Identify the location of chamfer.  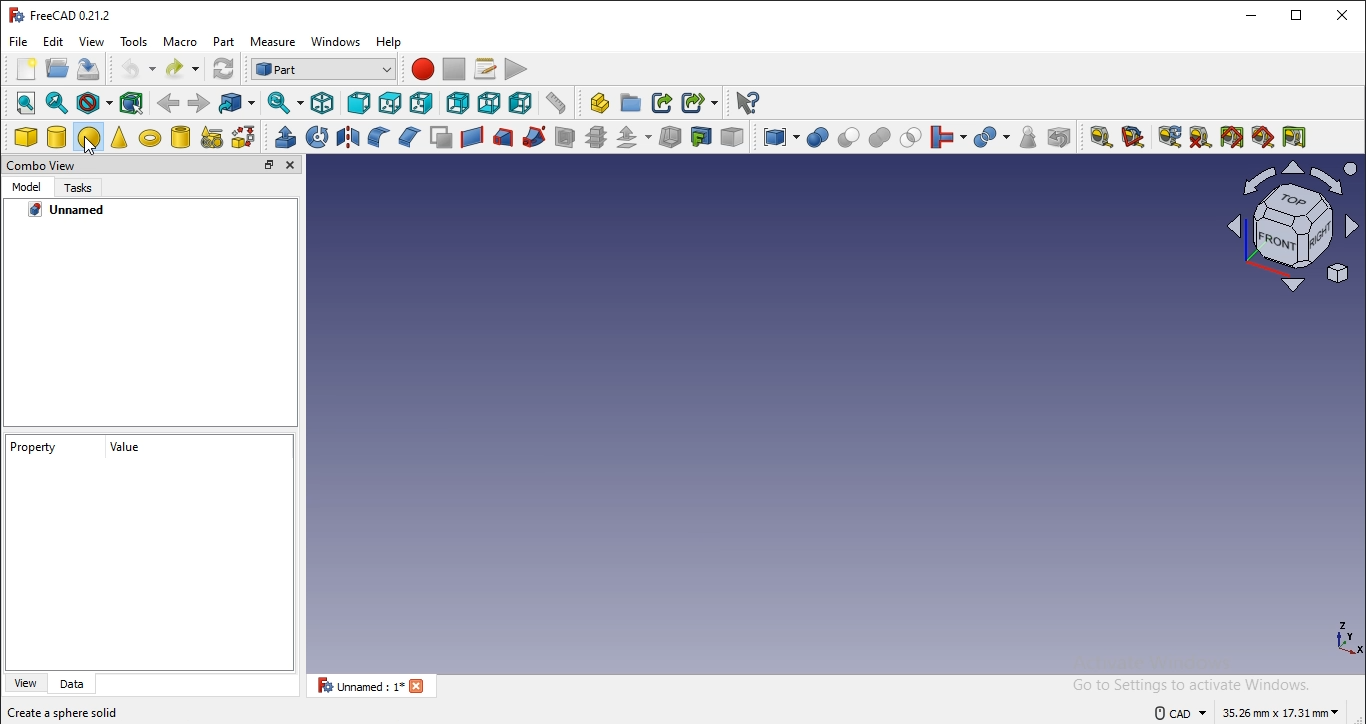
(409, 138).